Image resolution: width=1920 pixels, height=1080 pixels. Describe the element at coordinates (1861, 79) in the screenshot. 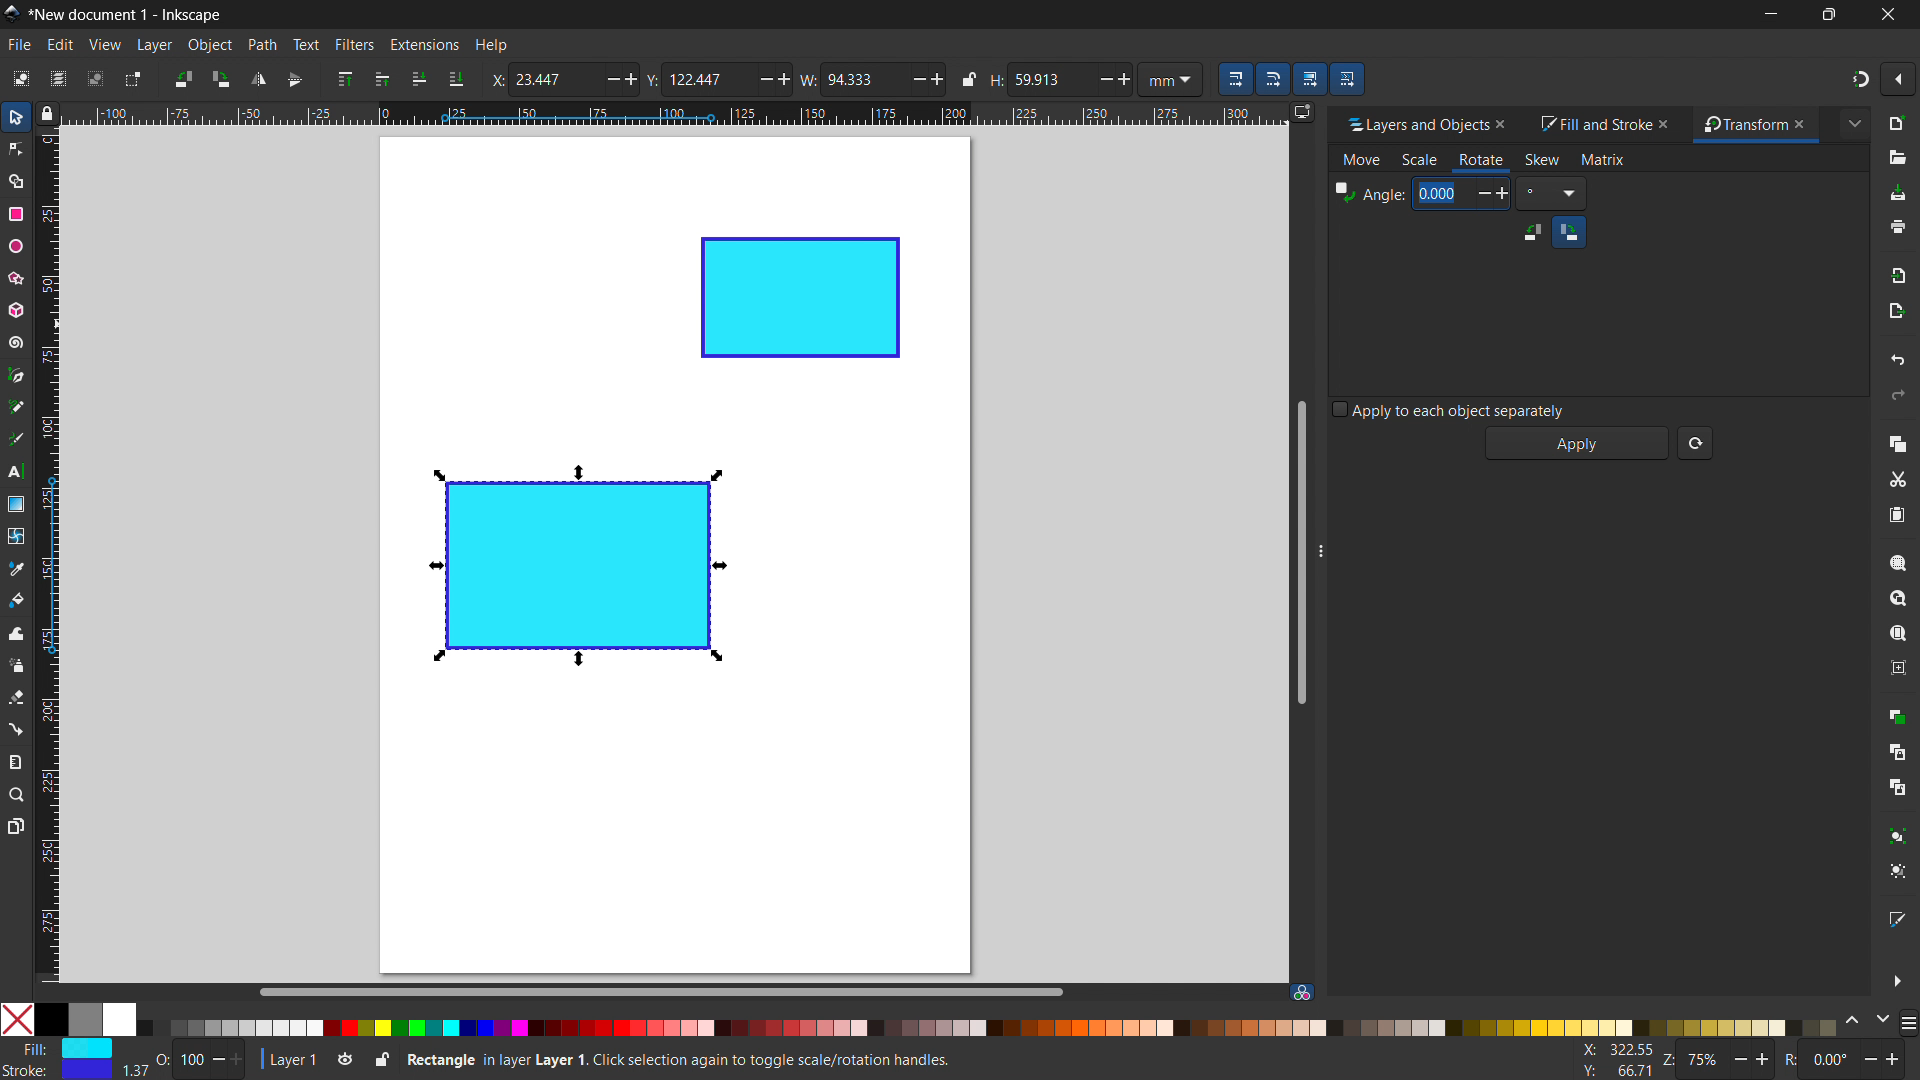

I see `snapping` at that location.